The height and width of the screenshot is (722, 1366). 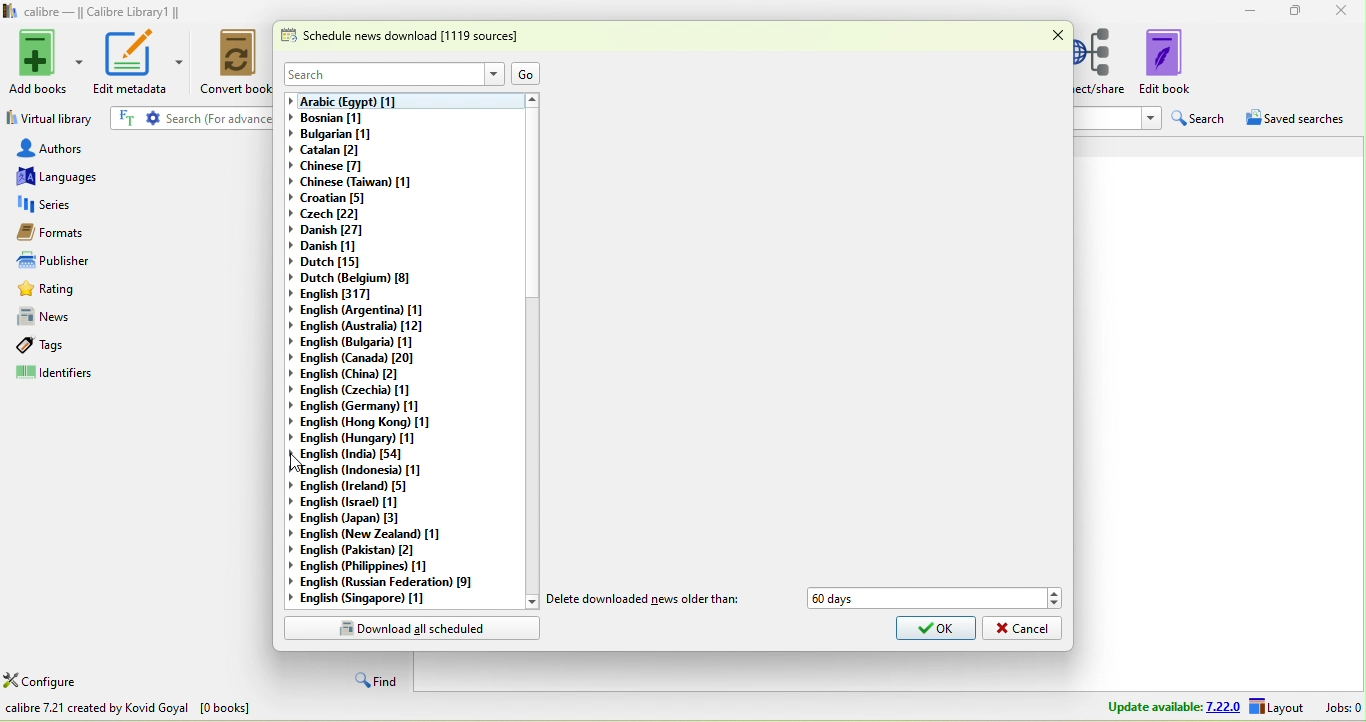 I want to click on chinese(taiwan)[1], so click(x=352, y=182).